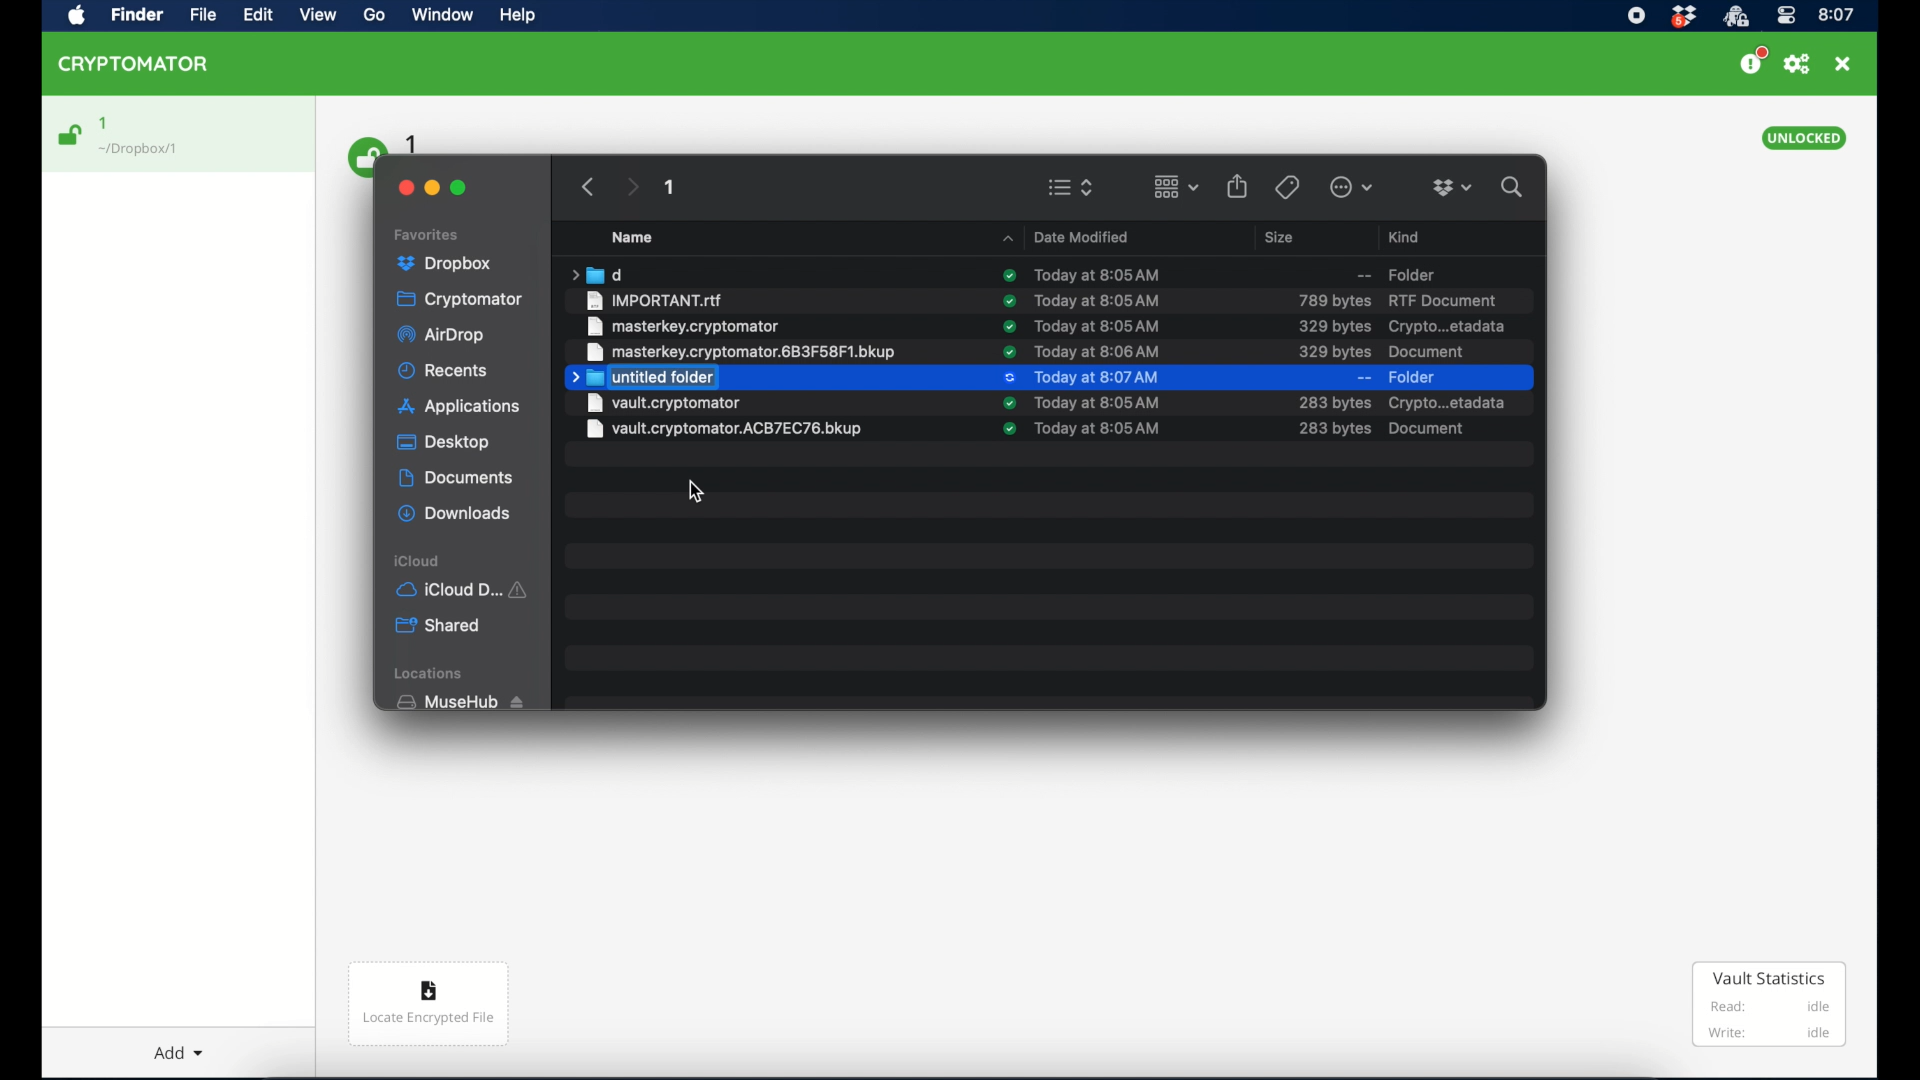 This screenshot has height=1080, width=1920. I want to click on screen recorder icon, so click(1637, 15).